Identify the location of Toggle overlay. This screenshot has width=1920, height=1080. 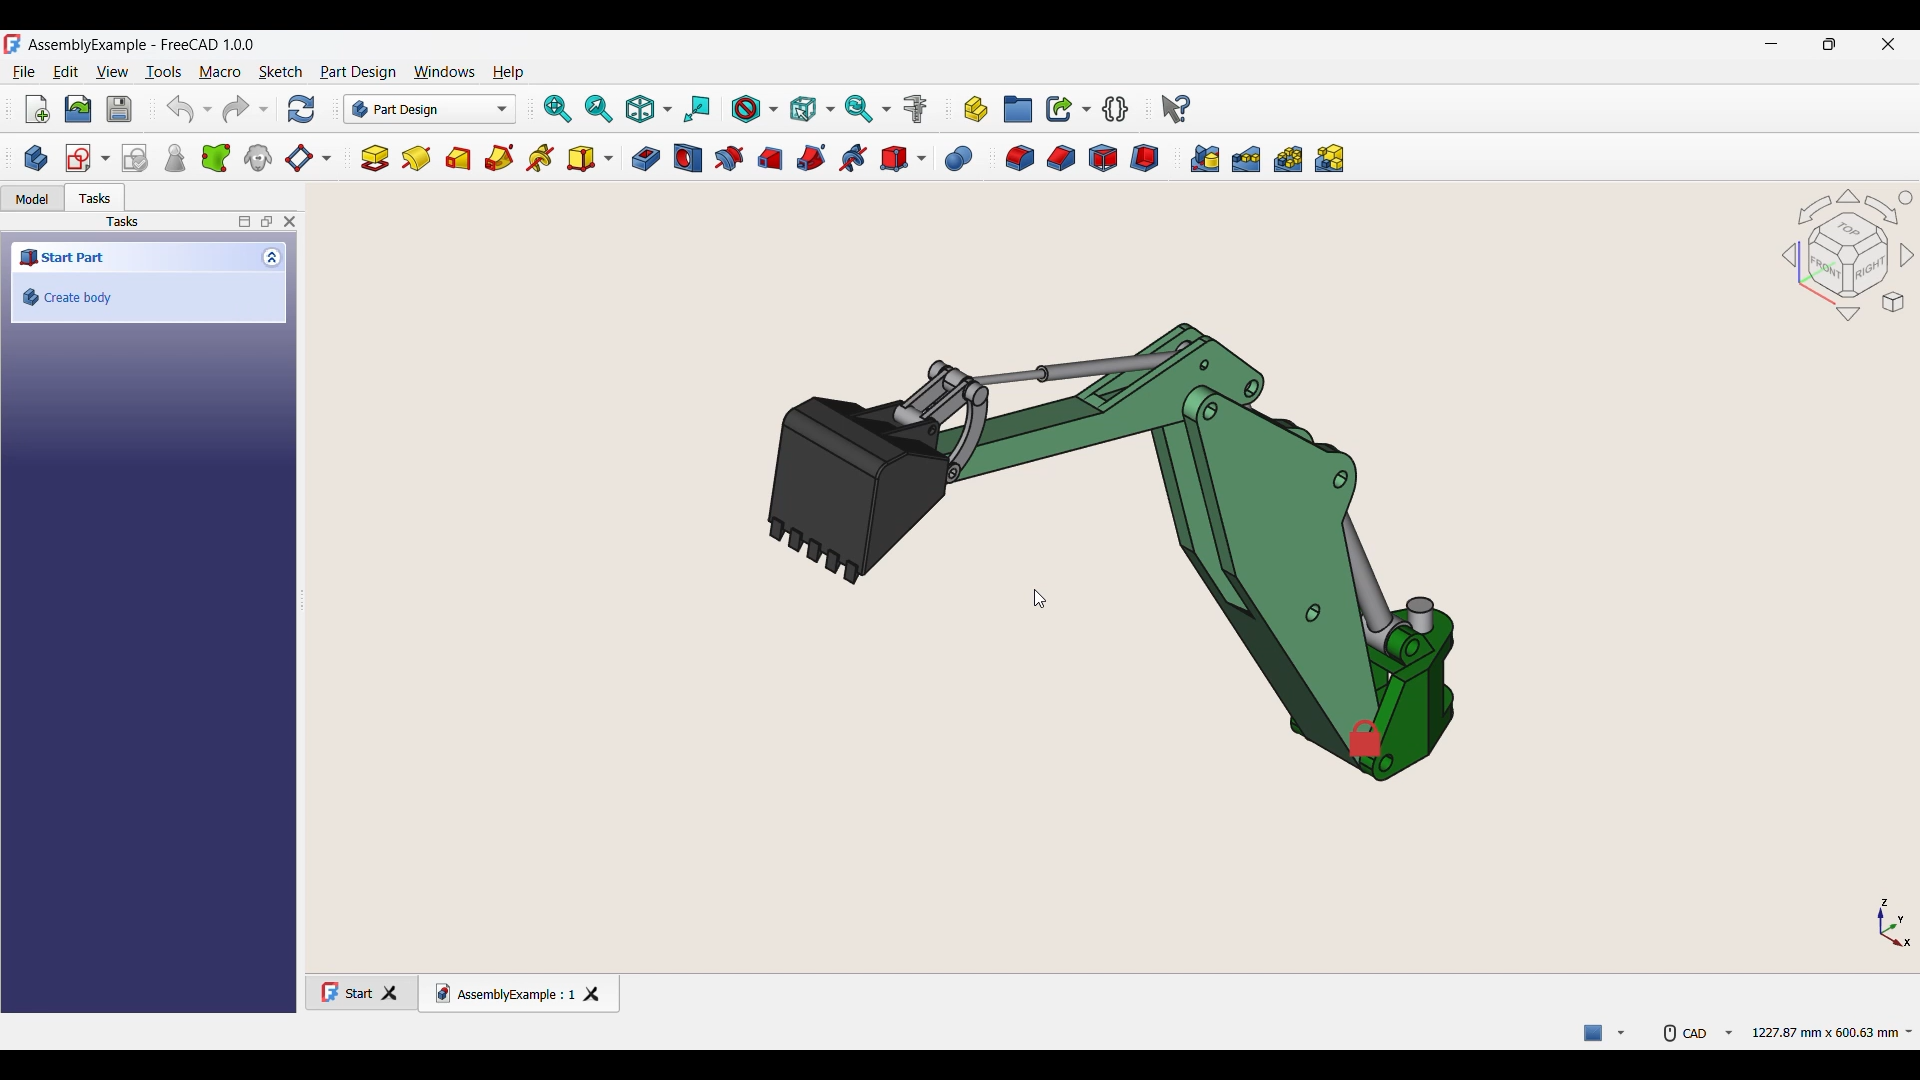
(244, 223).